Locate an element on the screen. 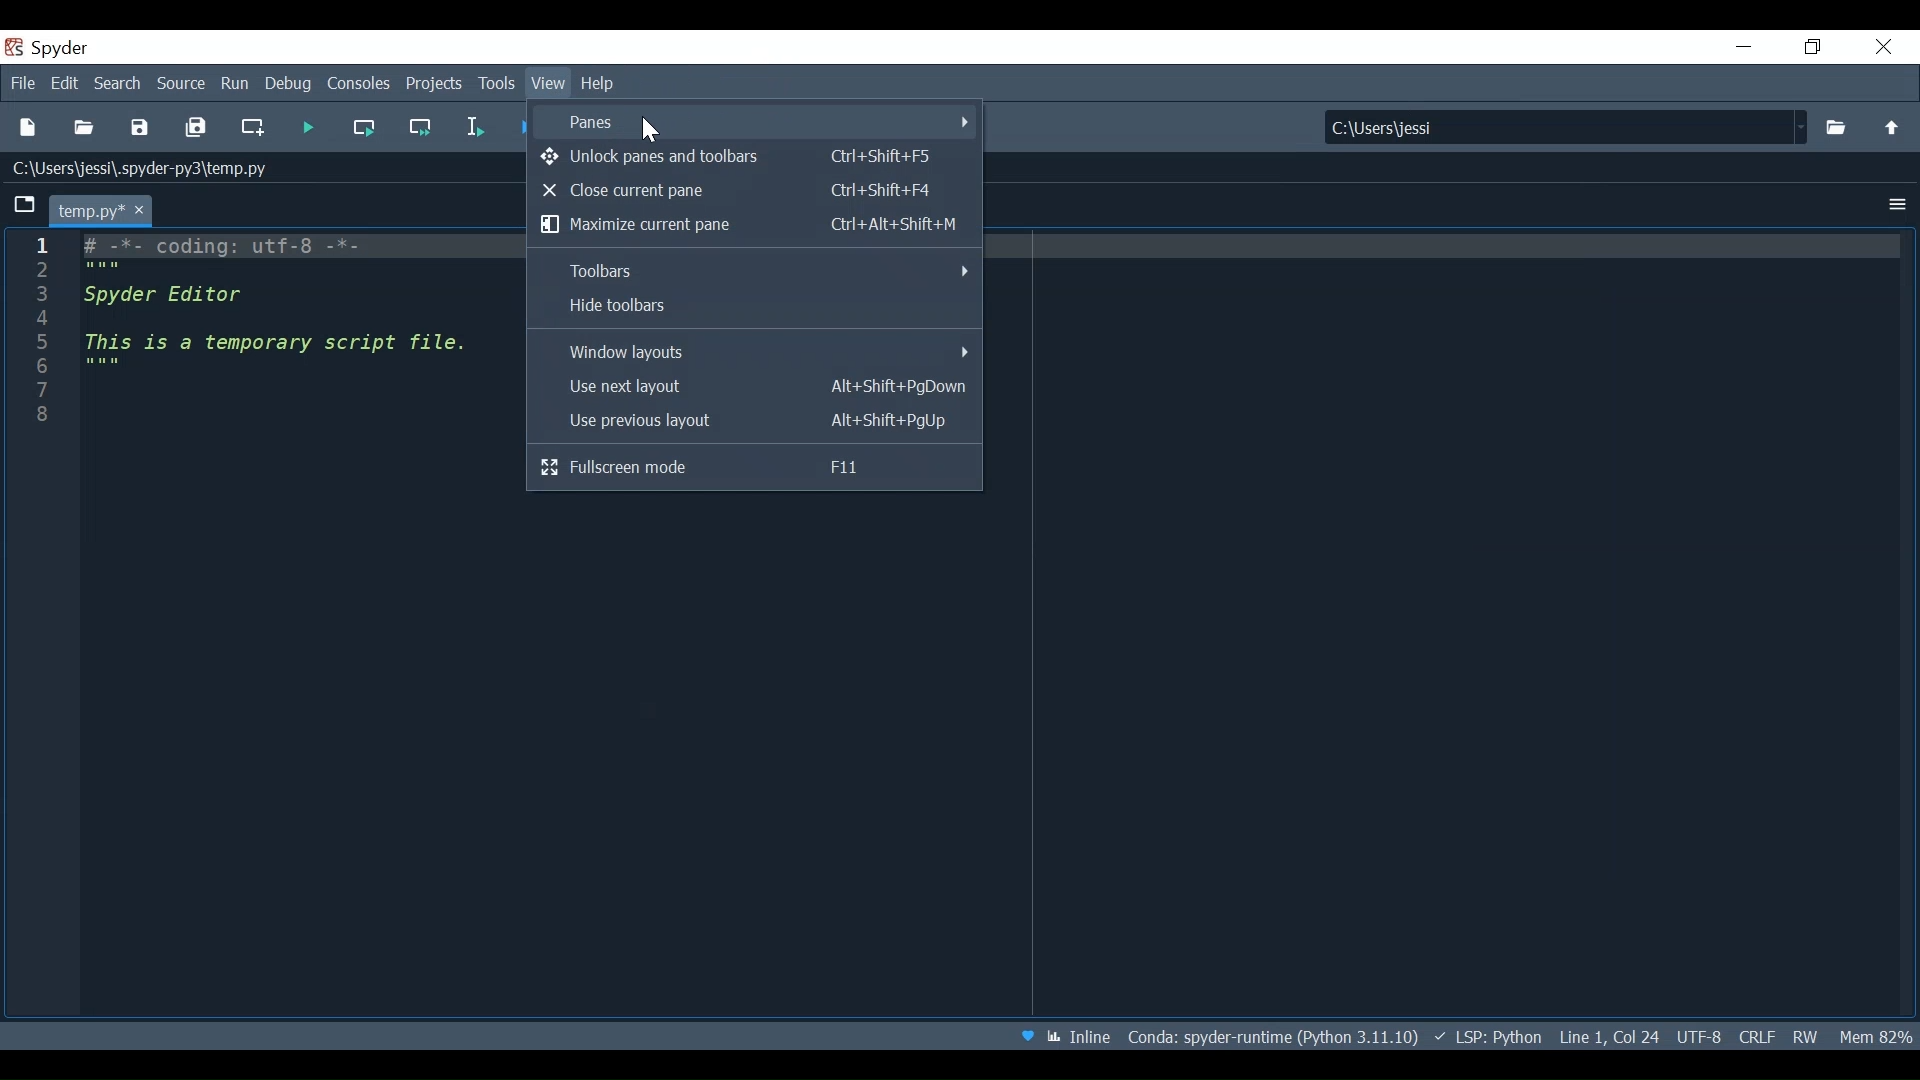 This screenshot has width=1920, height=1080. Fullscreen mode is located at coordinates (754, 467).